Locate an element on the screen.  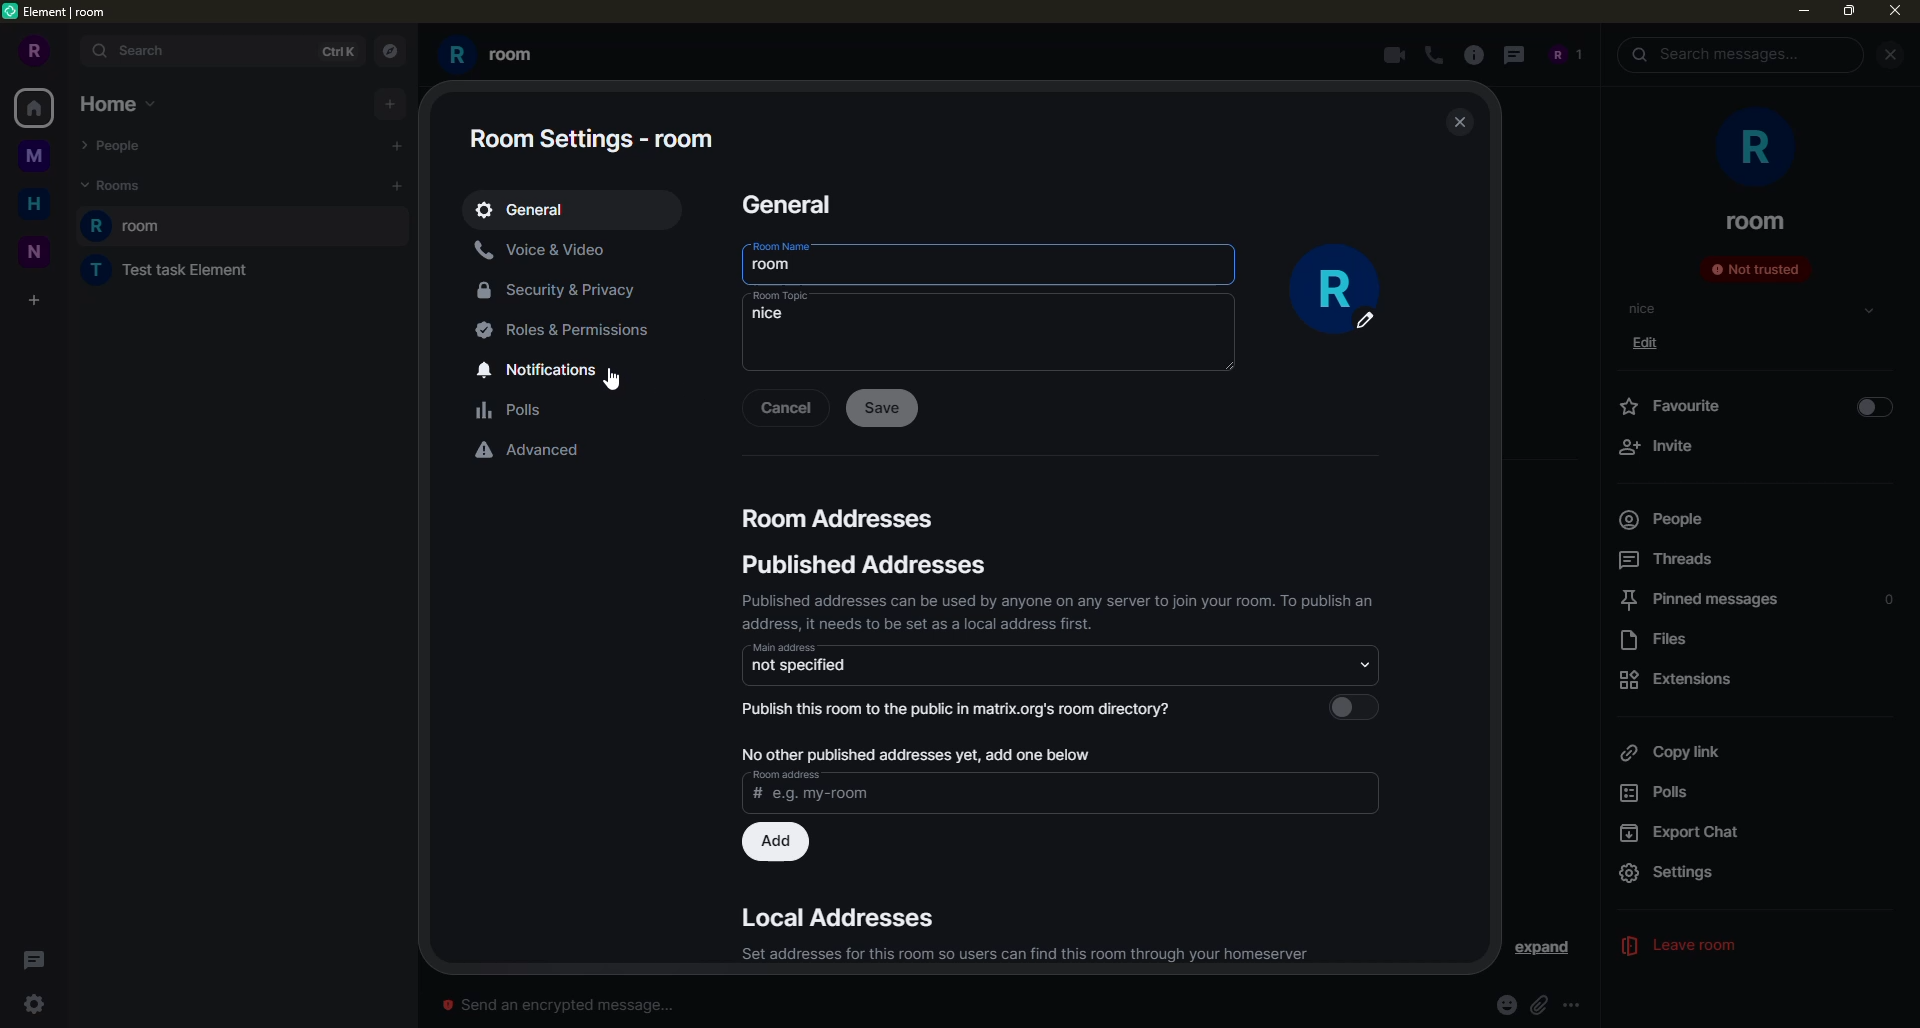
not specified is located at coordinates (877, 666).